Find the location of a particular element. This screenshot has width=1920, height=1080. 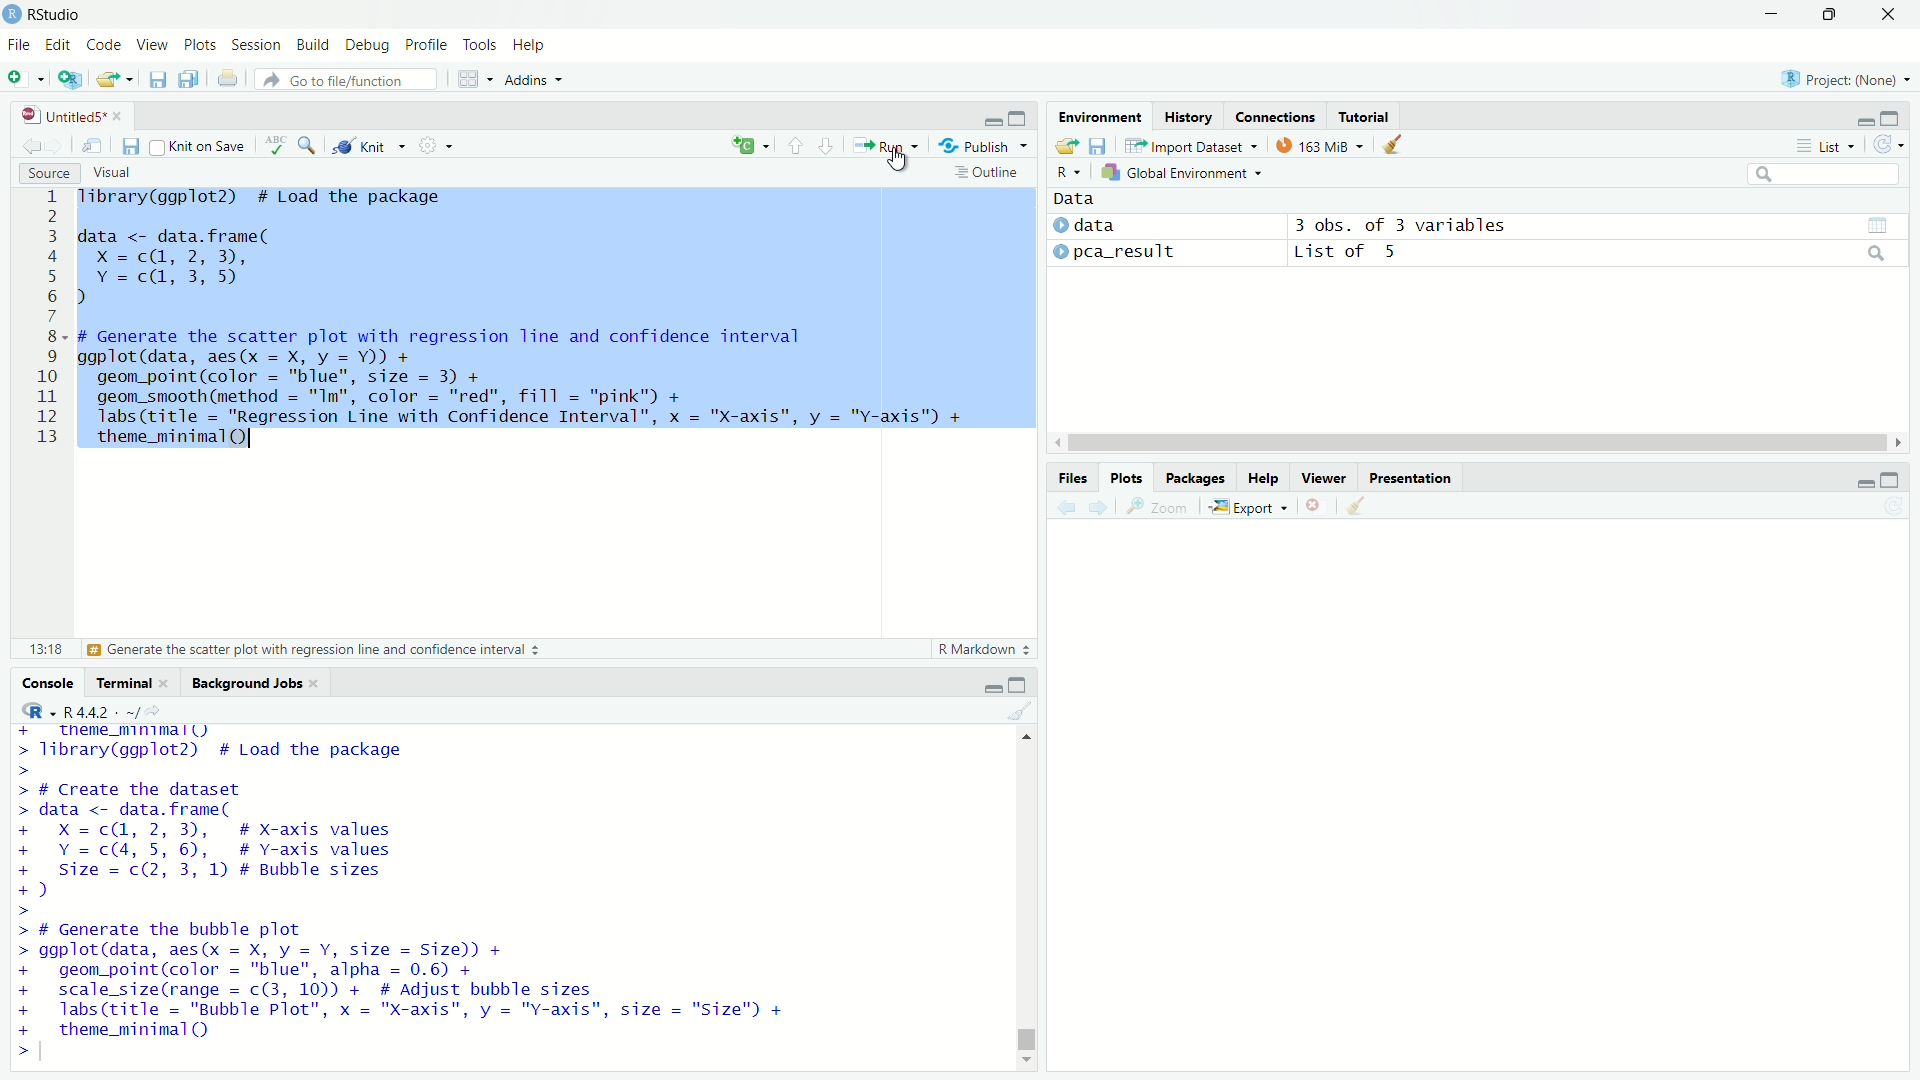

Tools is located at coordinates (480, 45).